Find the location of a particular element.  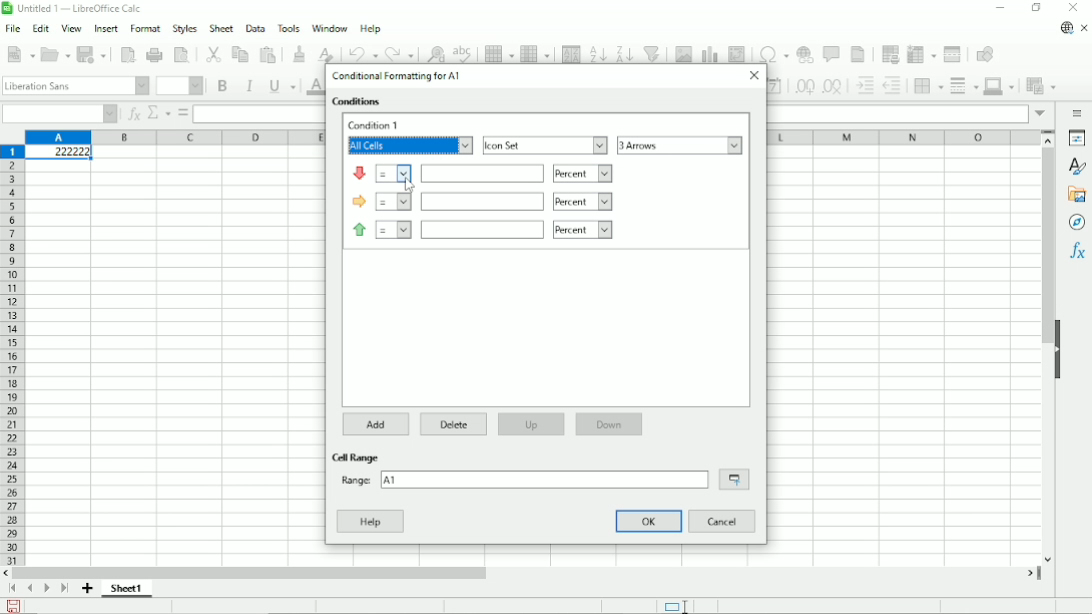

Edit is located at coordinates (40, 30).